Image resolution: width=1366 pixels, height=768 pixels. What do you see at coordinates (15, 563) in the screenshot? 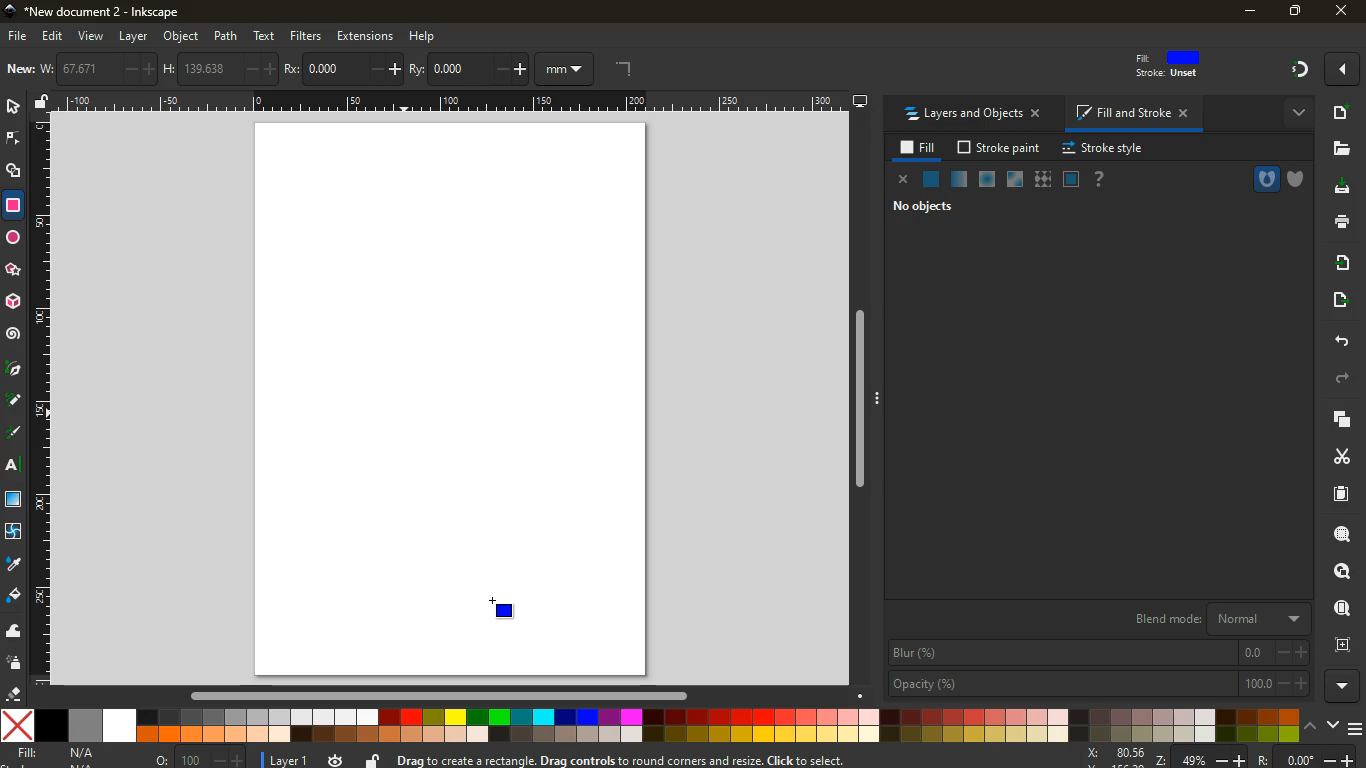
I see `drop` at bounding box center [15, 563].